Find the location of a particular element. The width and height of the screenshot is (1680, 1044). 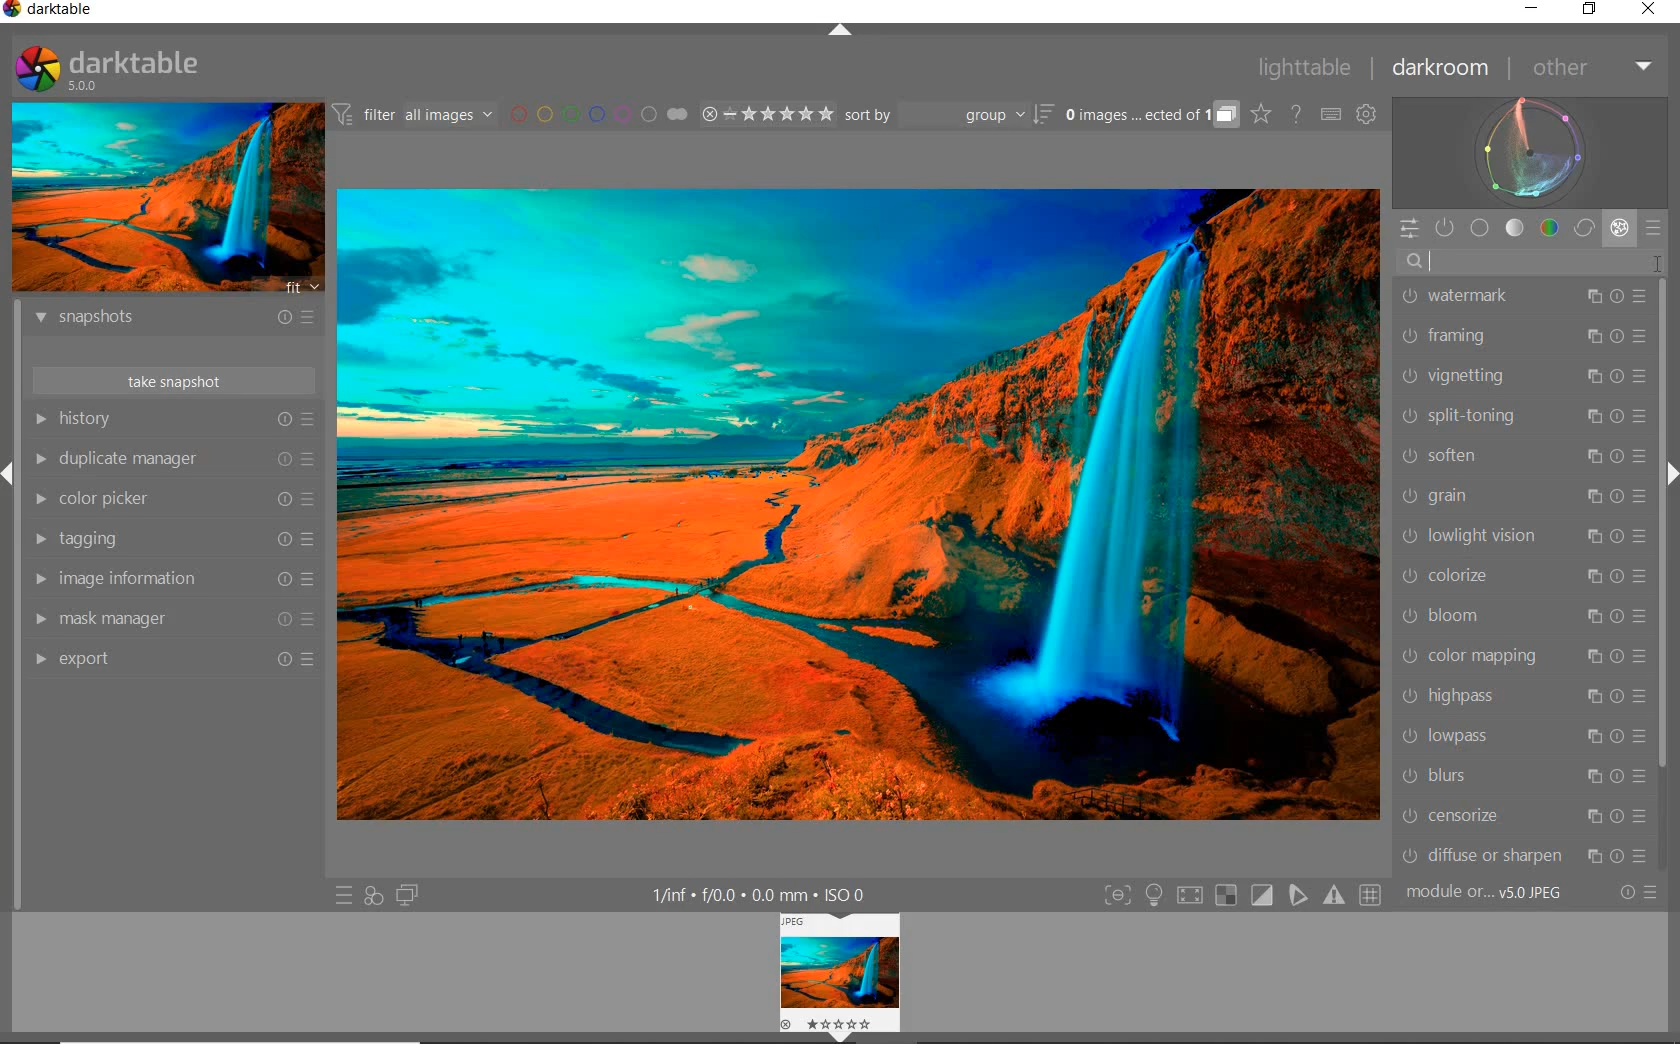

EXPAND/COLLAPSE is located at coordinates (842, 34).